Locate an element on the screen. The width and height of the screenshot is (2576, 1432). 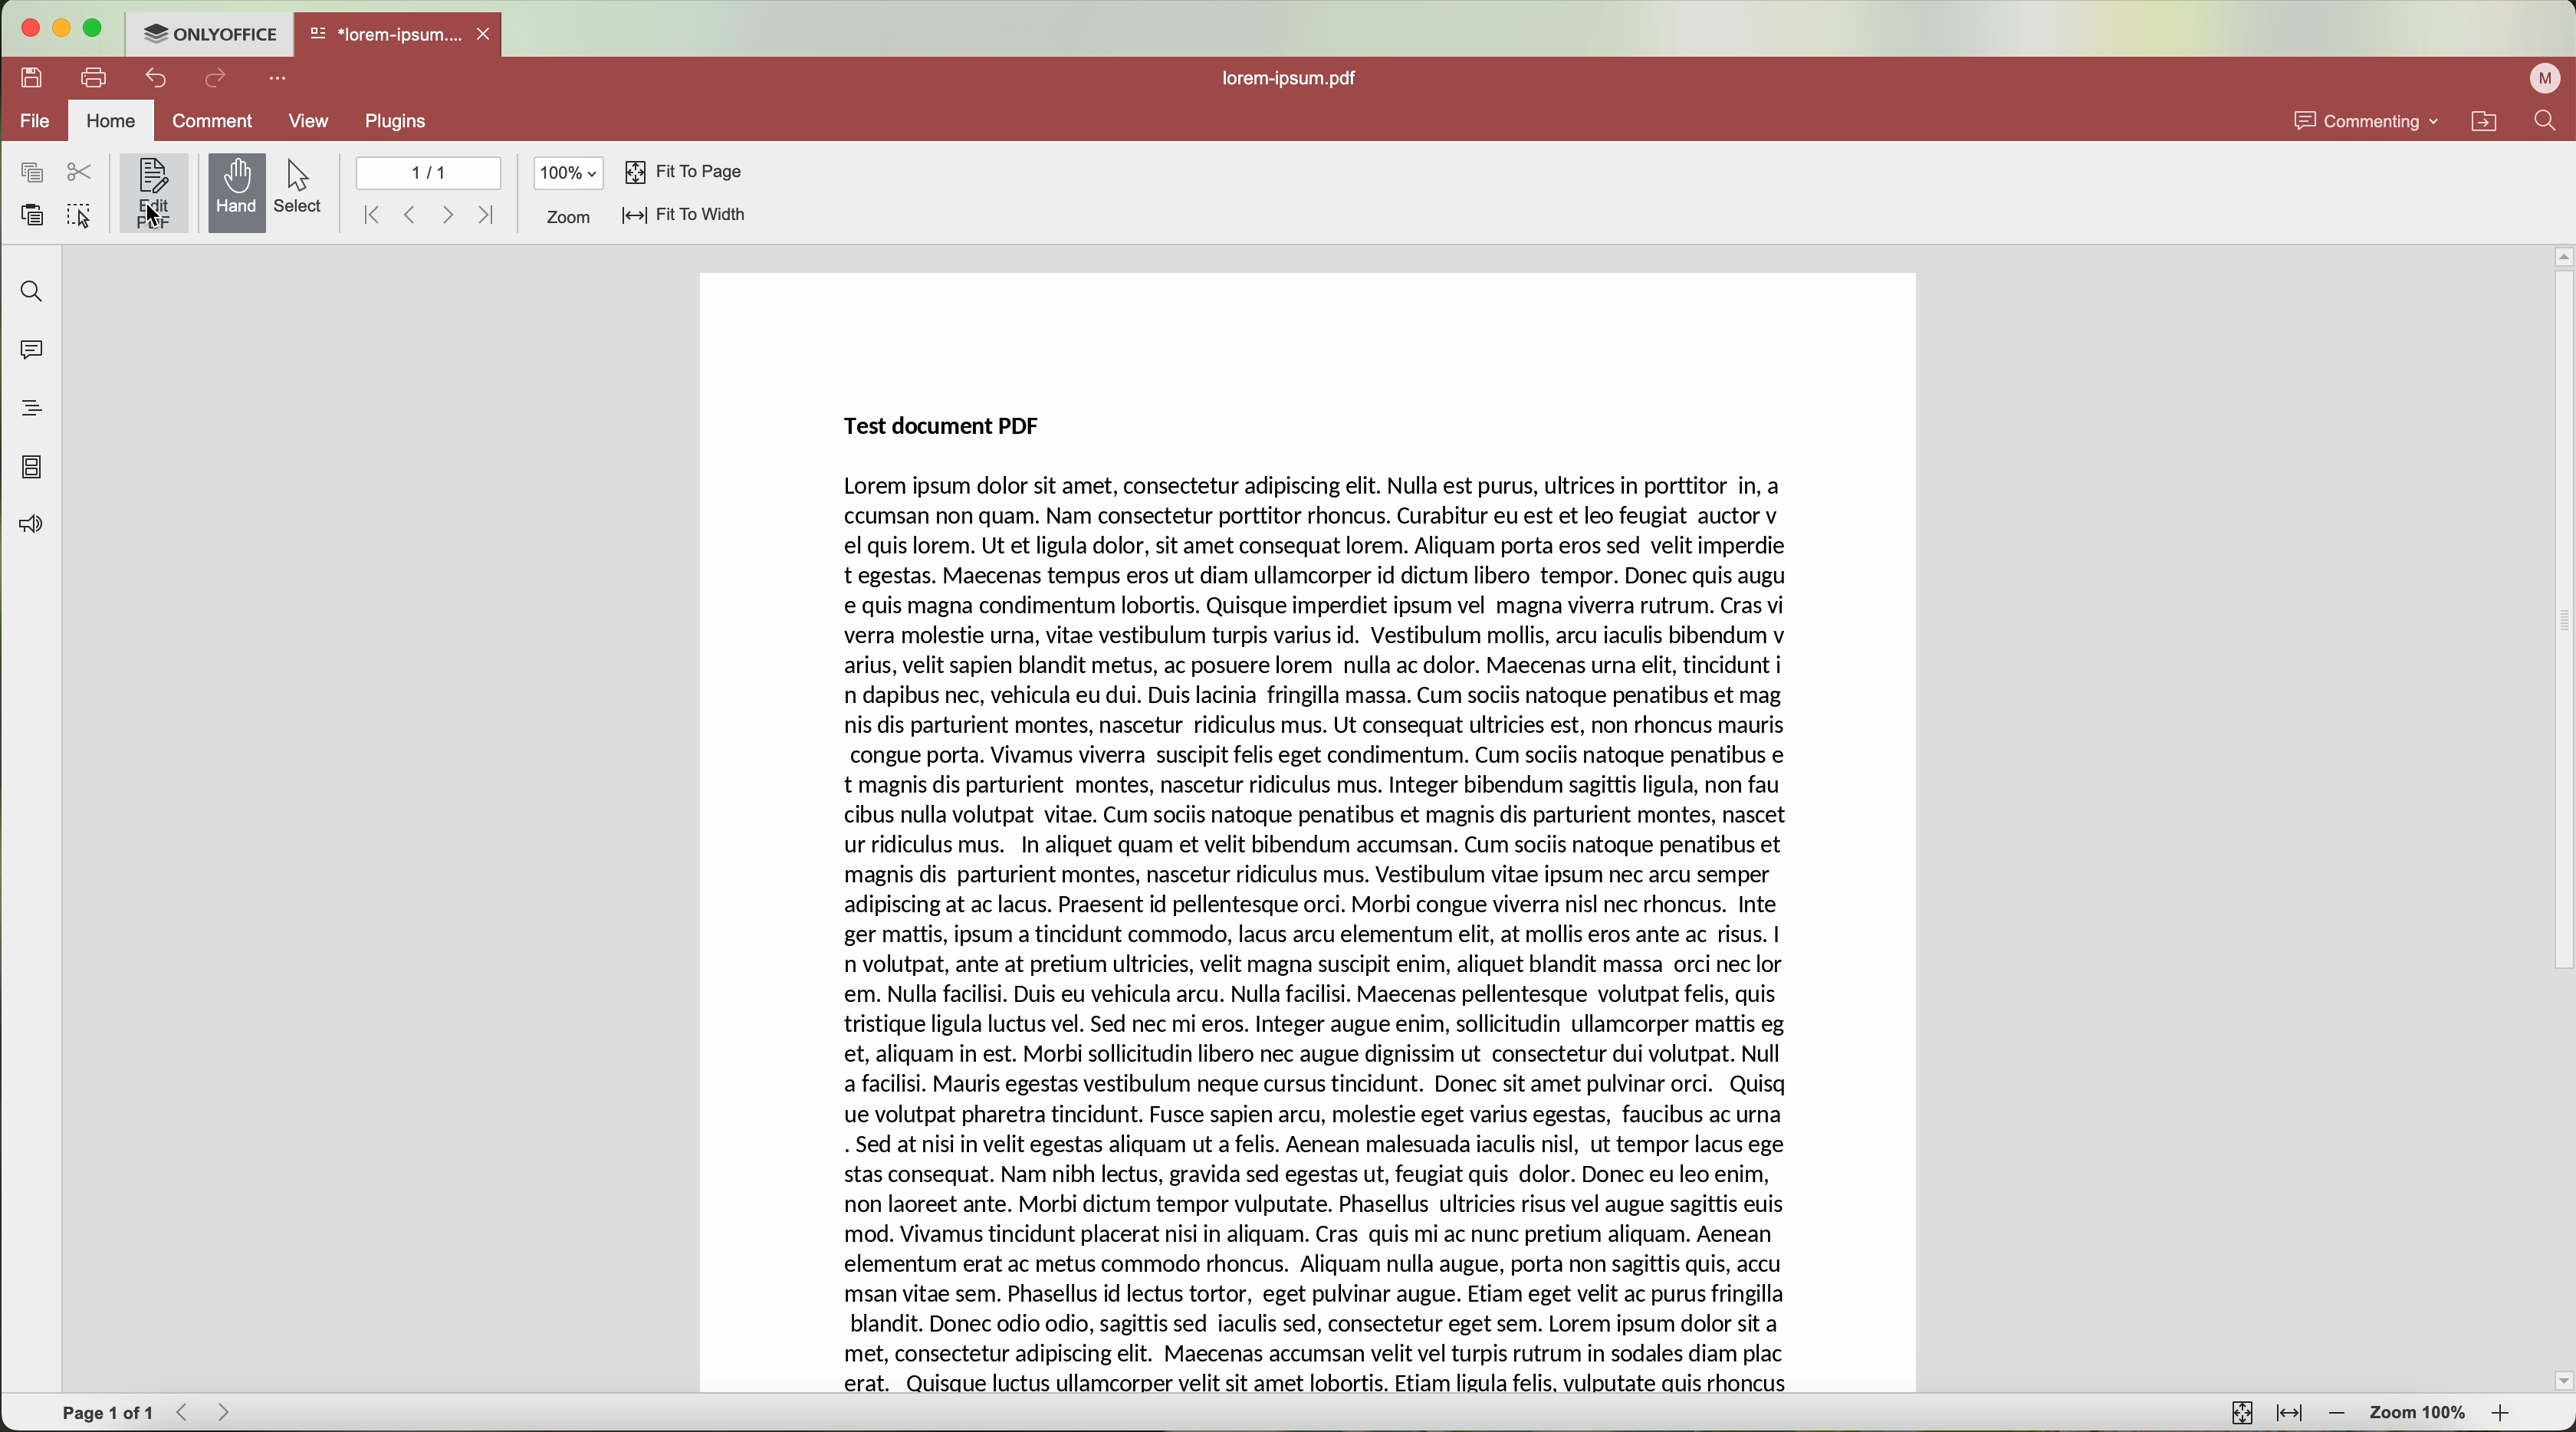
undo is located at coordinates (159, 77).